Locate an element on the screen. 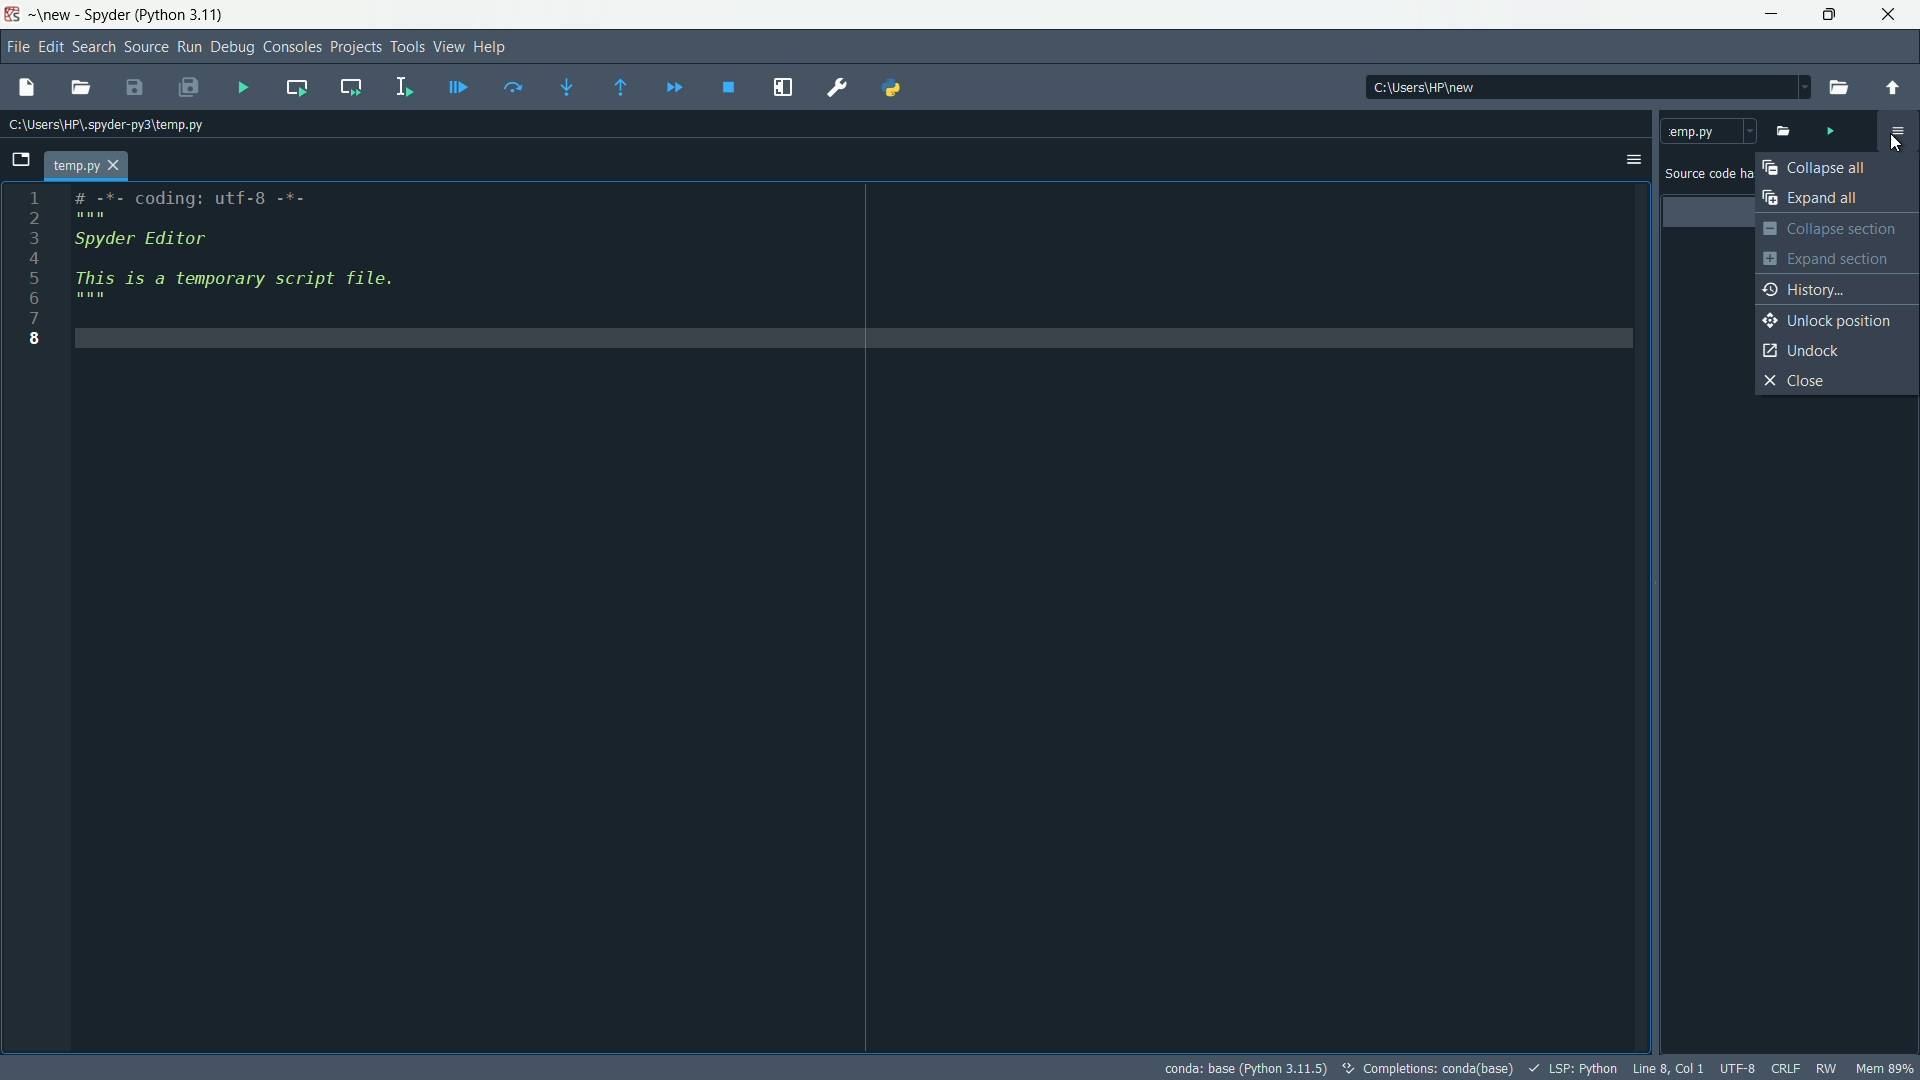 This screenshot has height=1080, width=1920. directory: c:\users\hp\new is located at coordinates (1425, 88).